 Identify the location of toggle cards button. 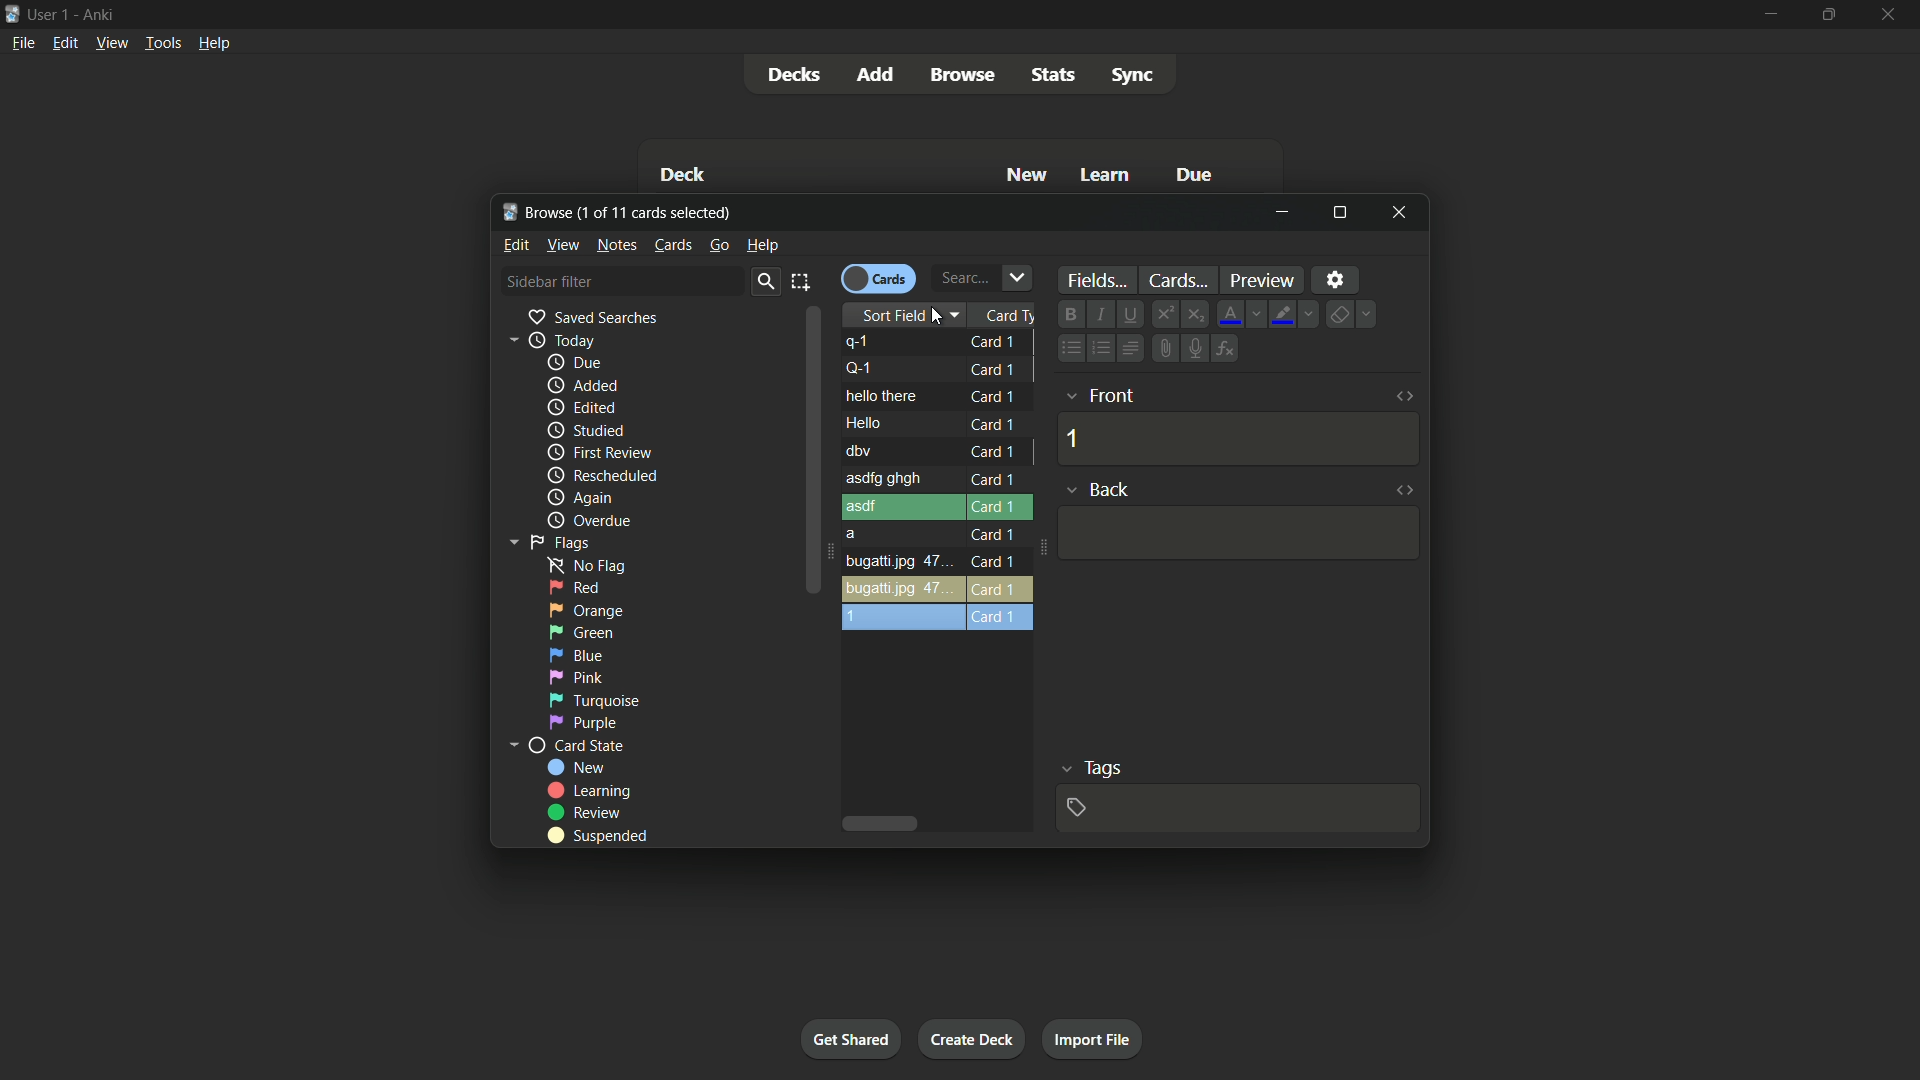
(878, 278).